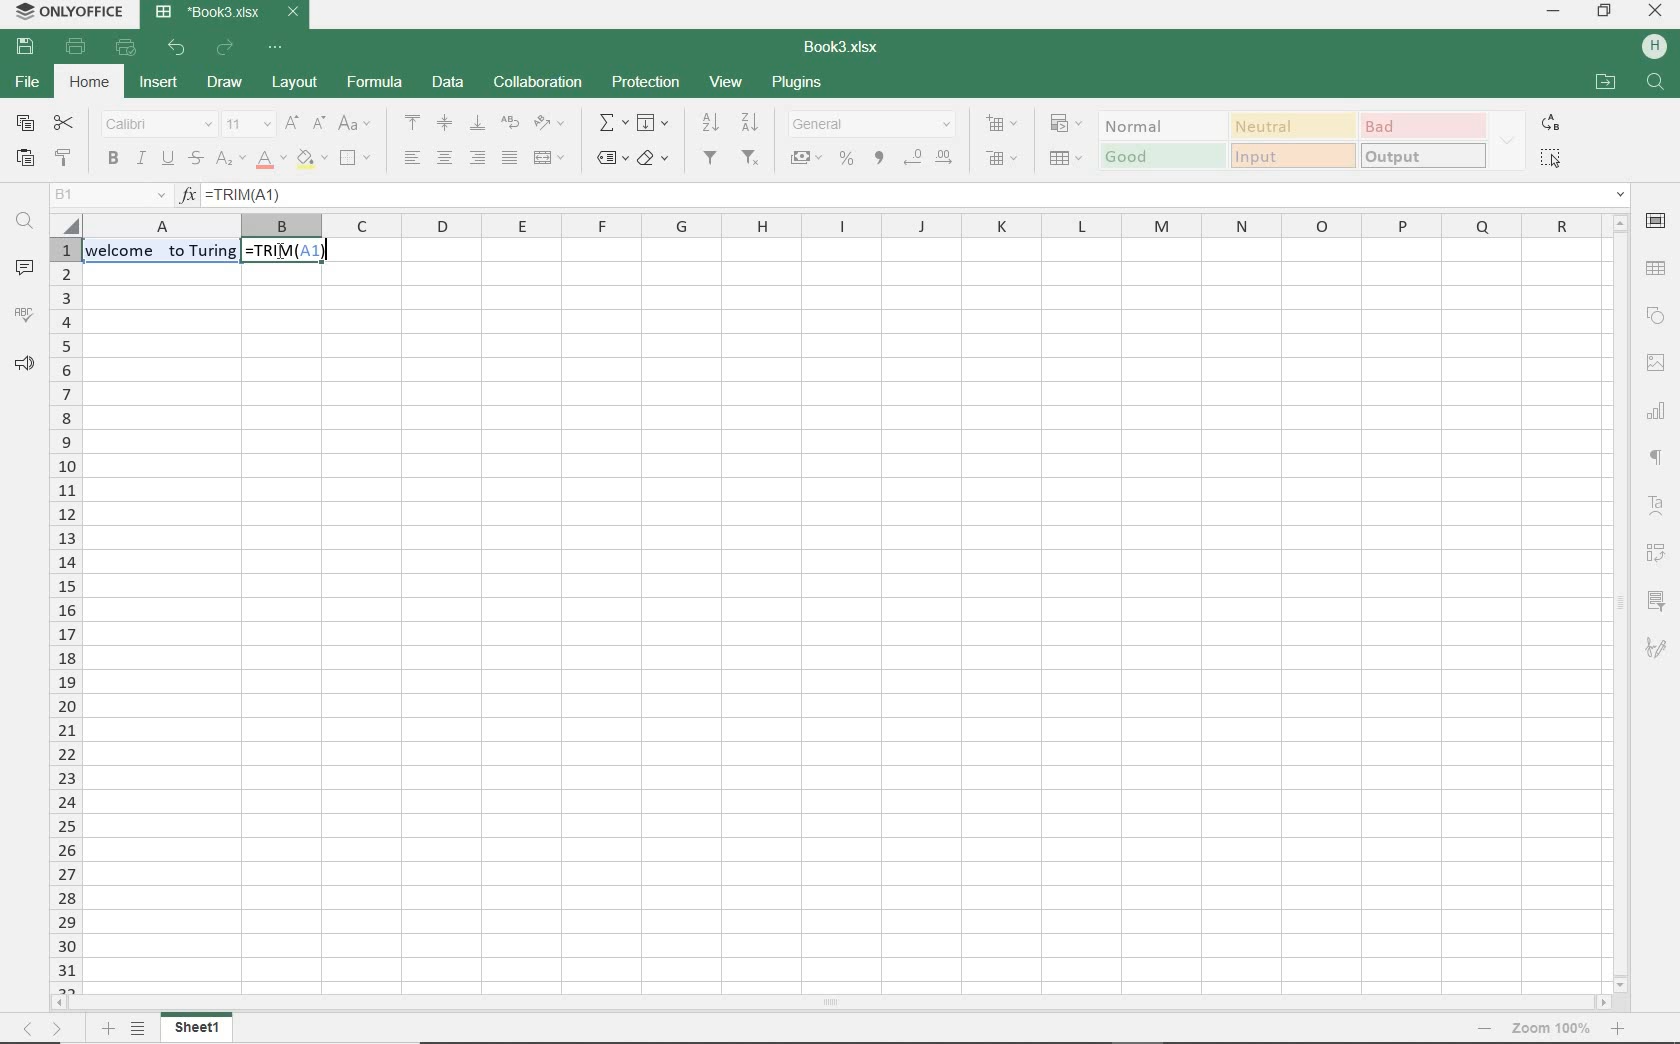  What do you see at coordinates (1655, 81) in the screenshot?
I see `FIND` at bounding box center [1655, 81].